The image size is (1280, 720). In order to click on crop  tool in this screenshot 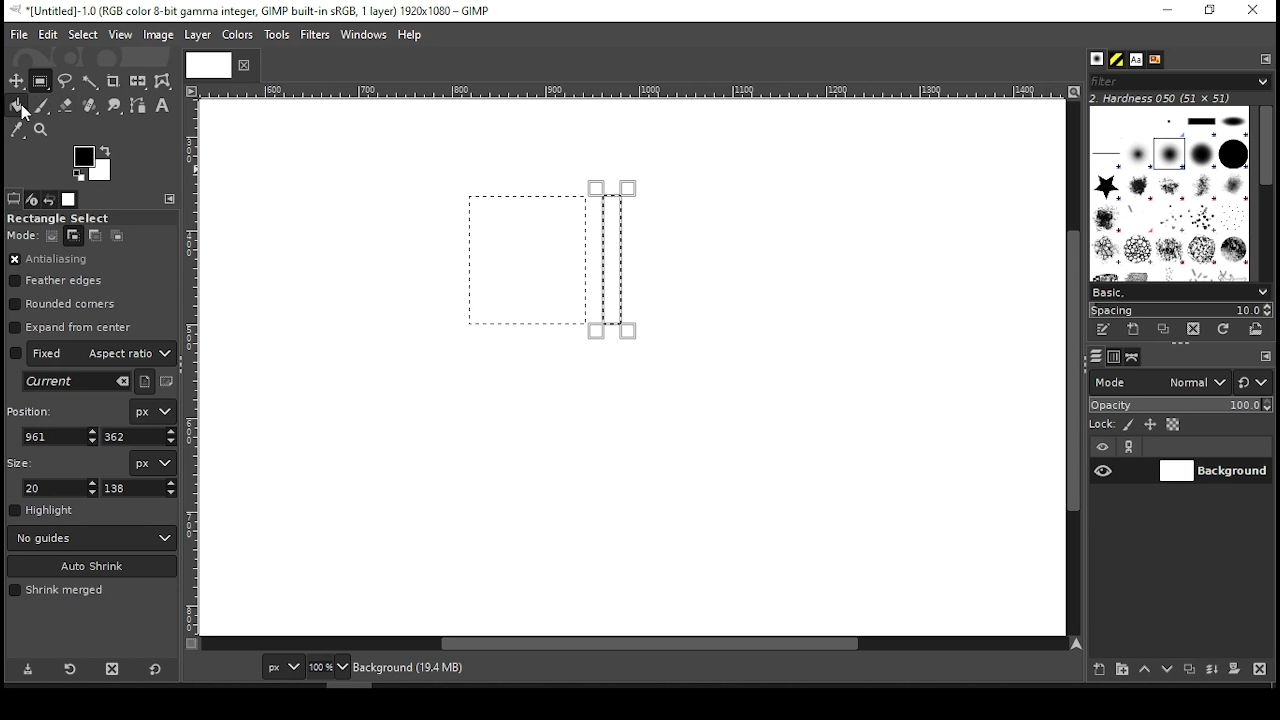, I will do `click(113, 82)`.